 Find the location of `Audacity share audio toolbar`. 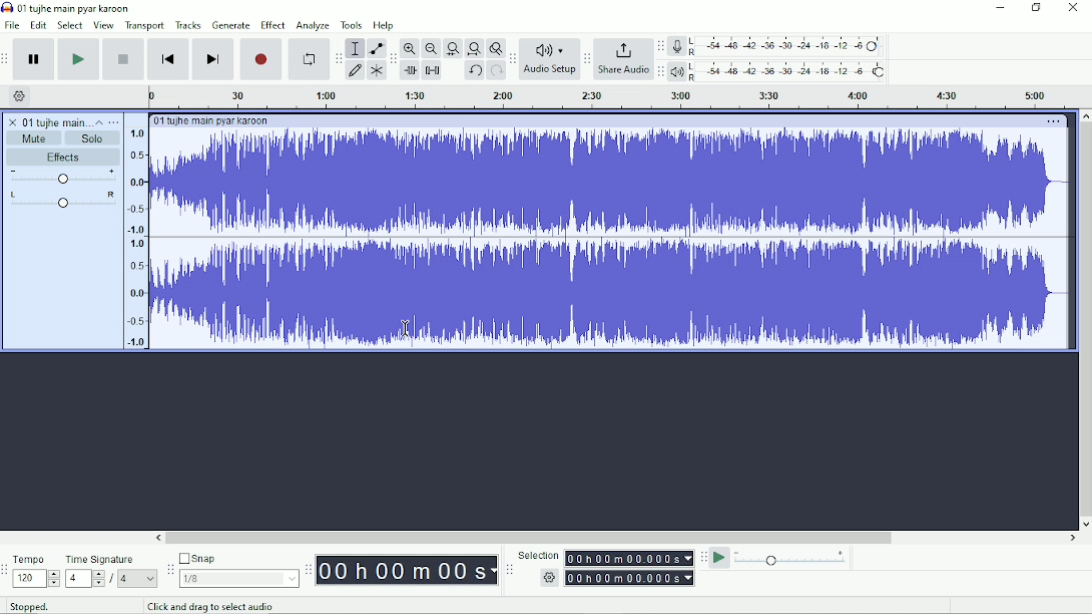

Audacity share audio toolbar is located at coordinates (587, 60).